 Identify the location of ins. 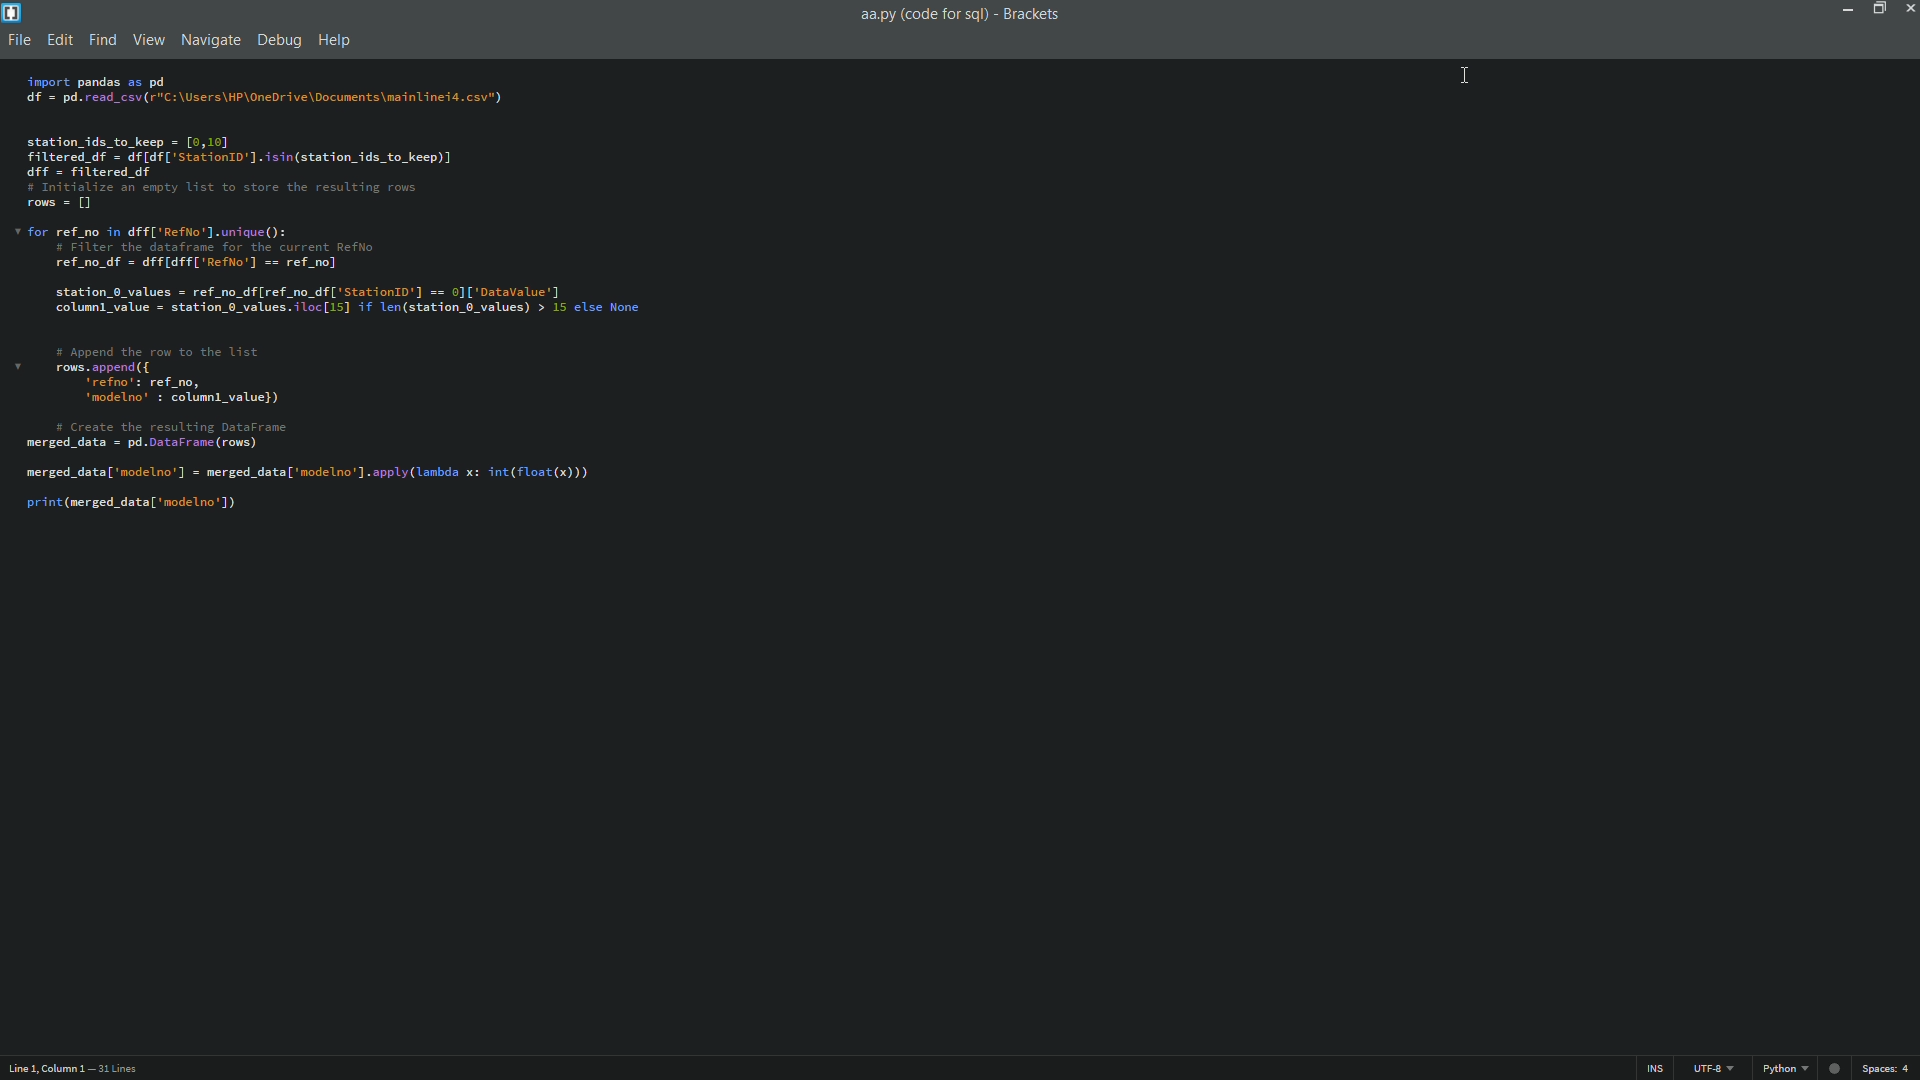
(1657, 1067).